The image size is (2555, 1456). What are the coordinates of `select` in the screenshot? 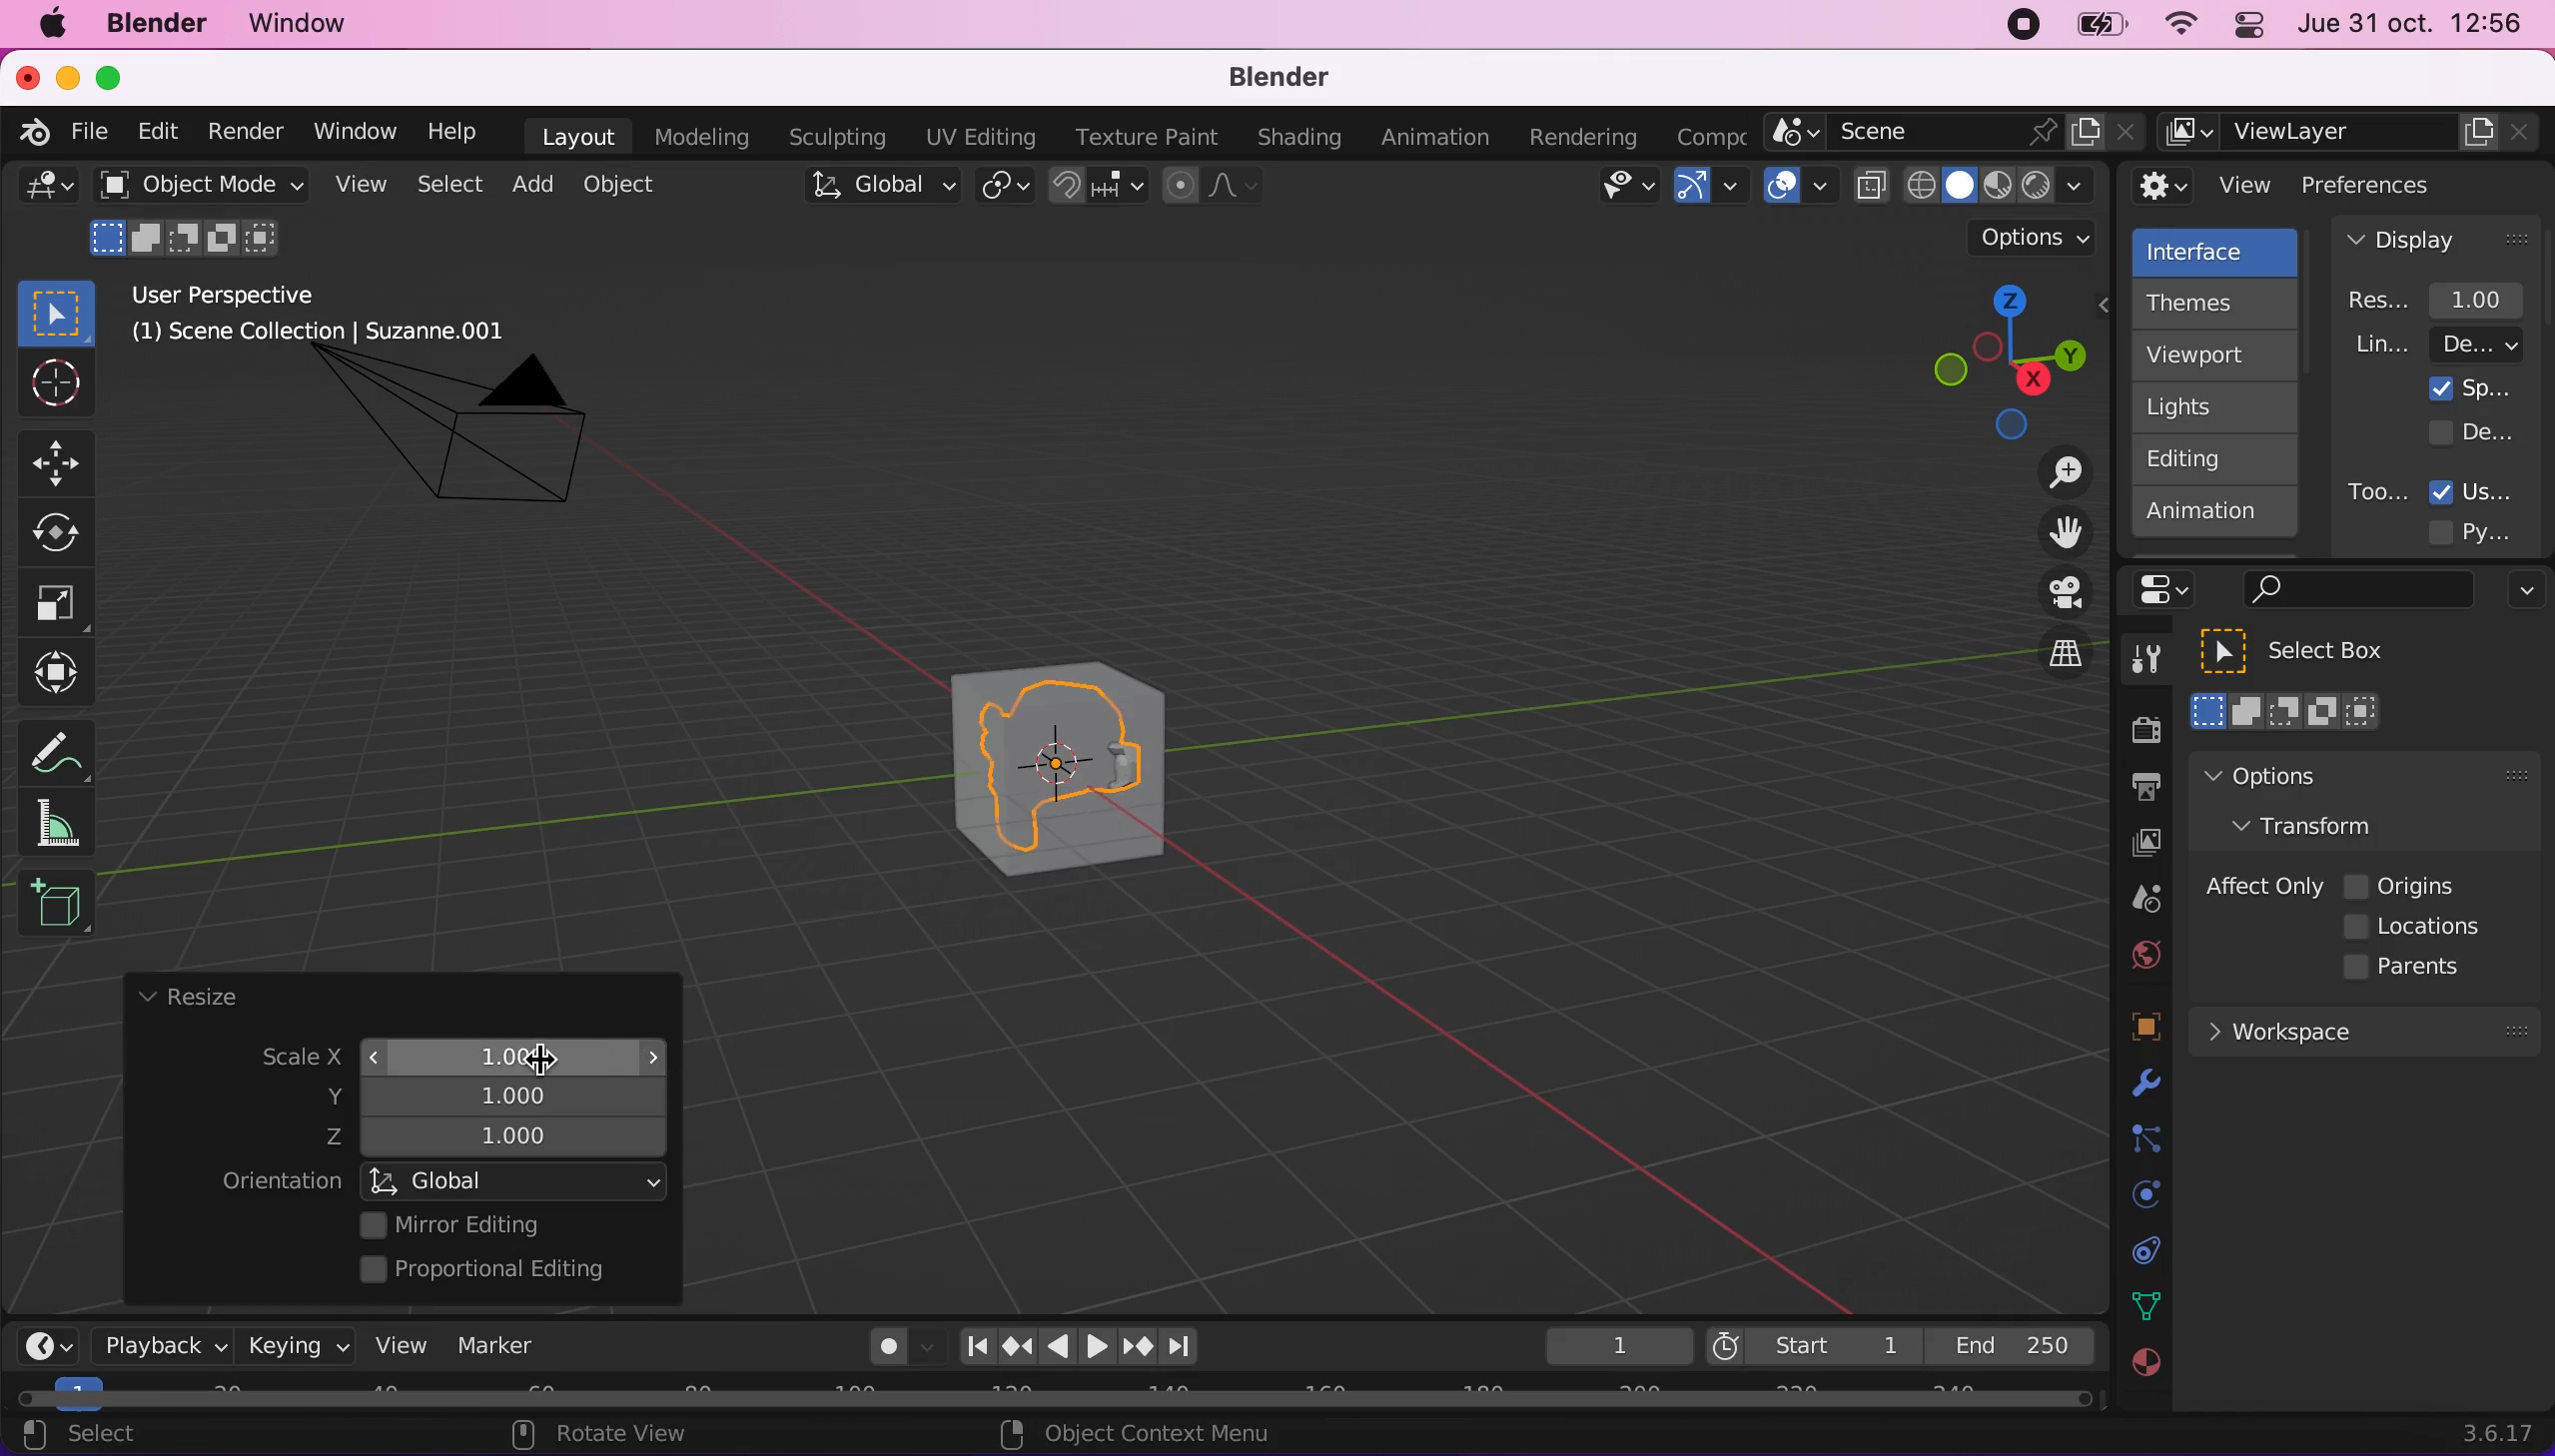 It's located at (448, 186).